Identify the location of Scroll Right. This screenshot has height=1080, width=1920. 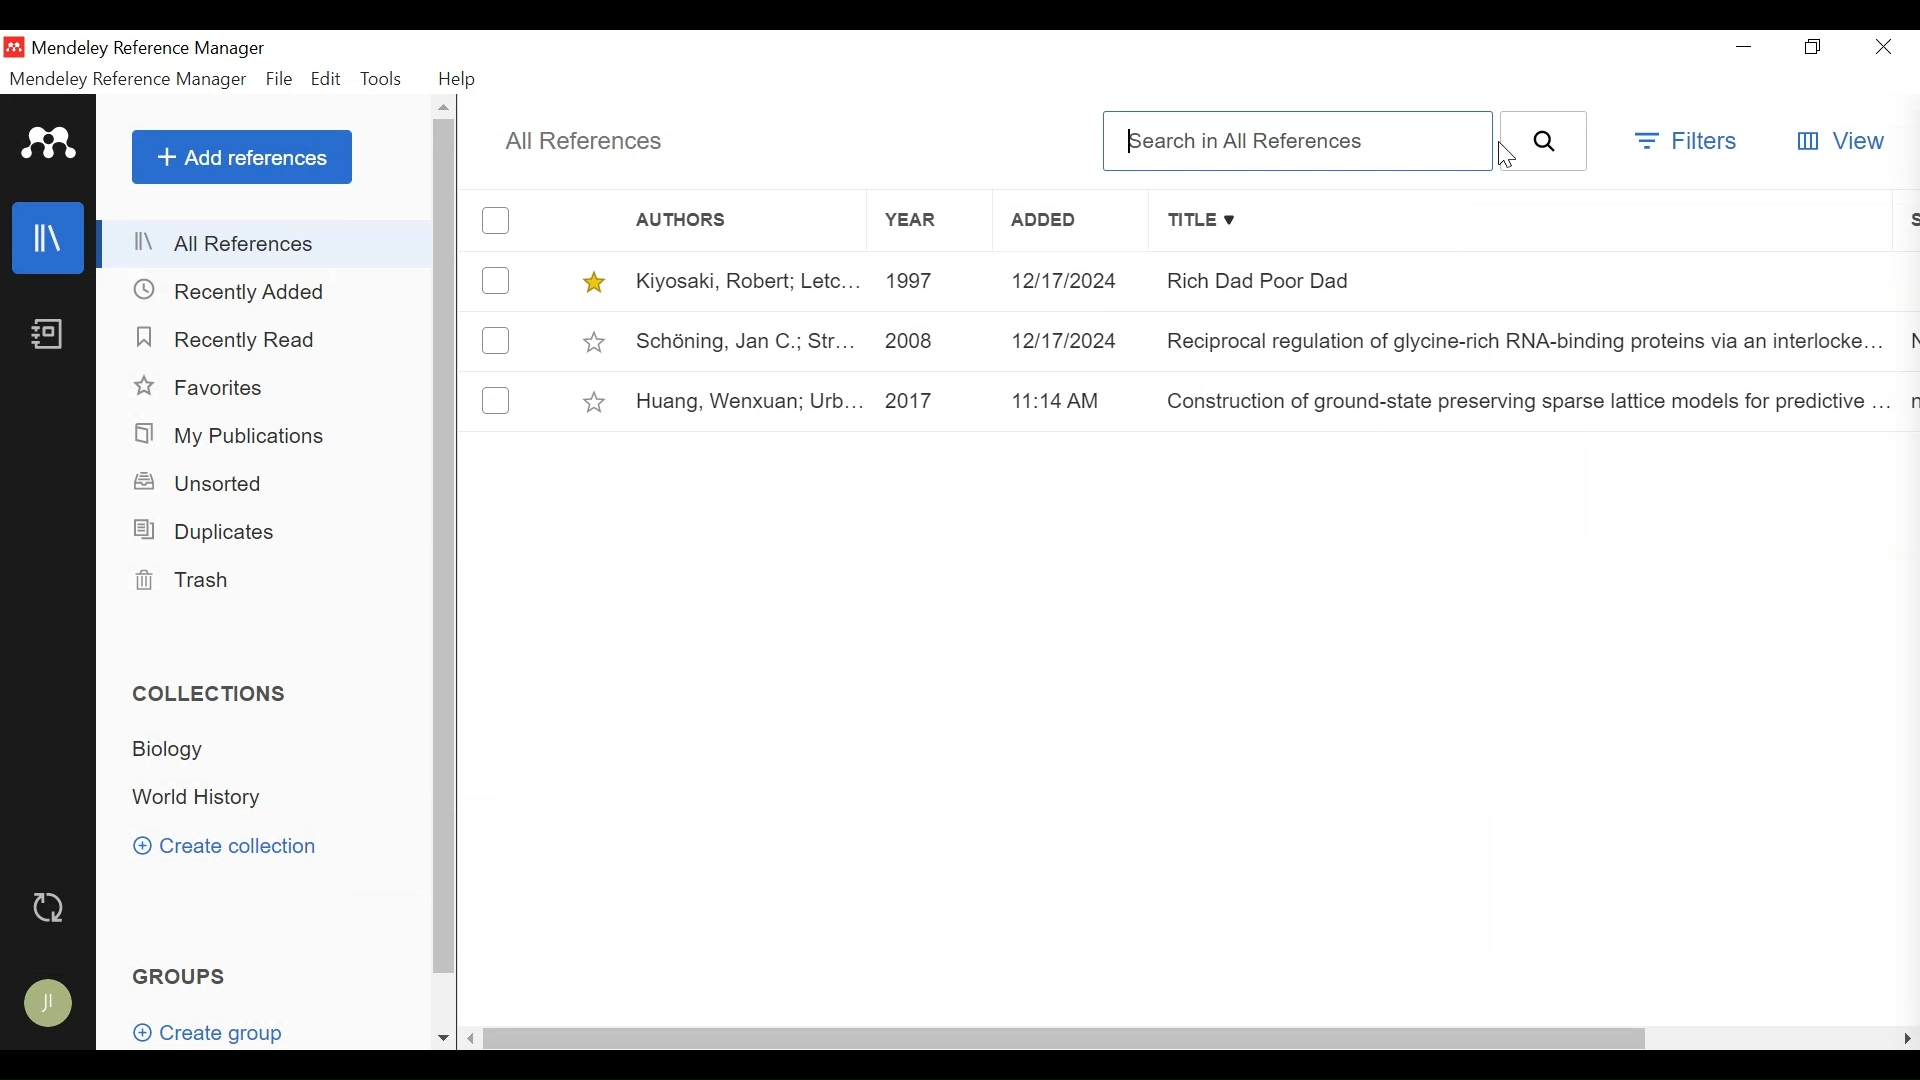
(1904, 1040).